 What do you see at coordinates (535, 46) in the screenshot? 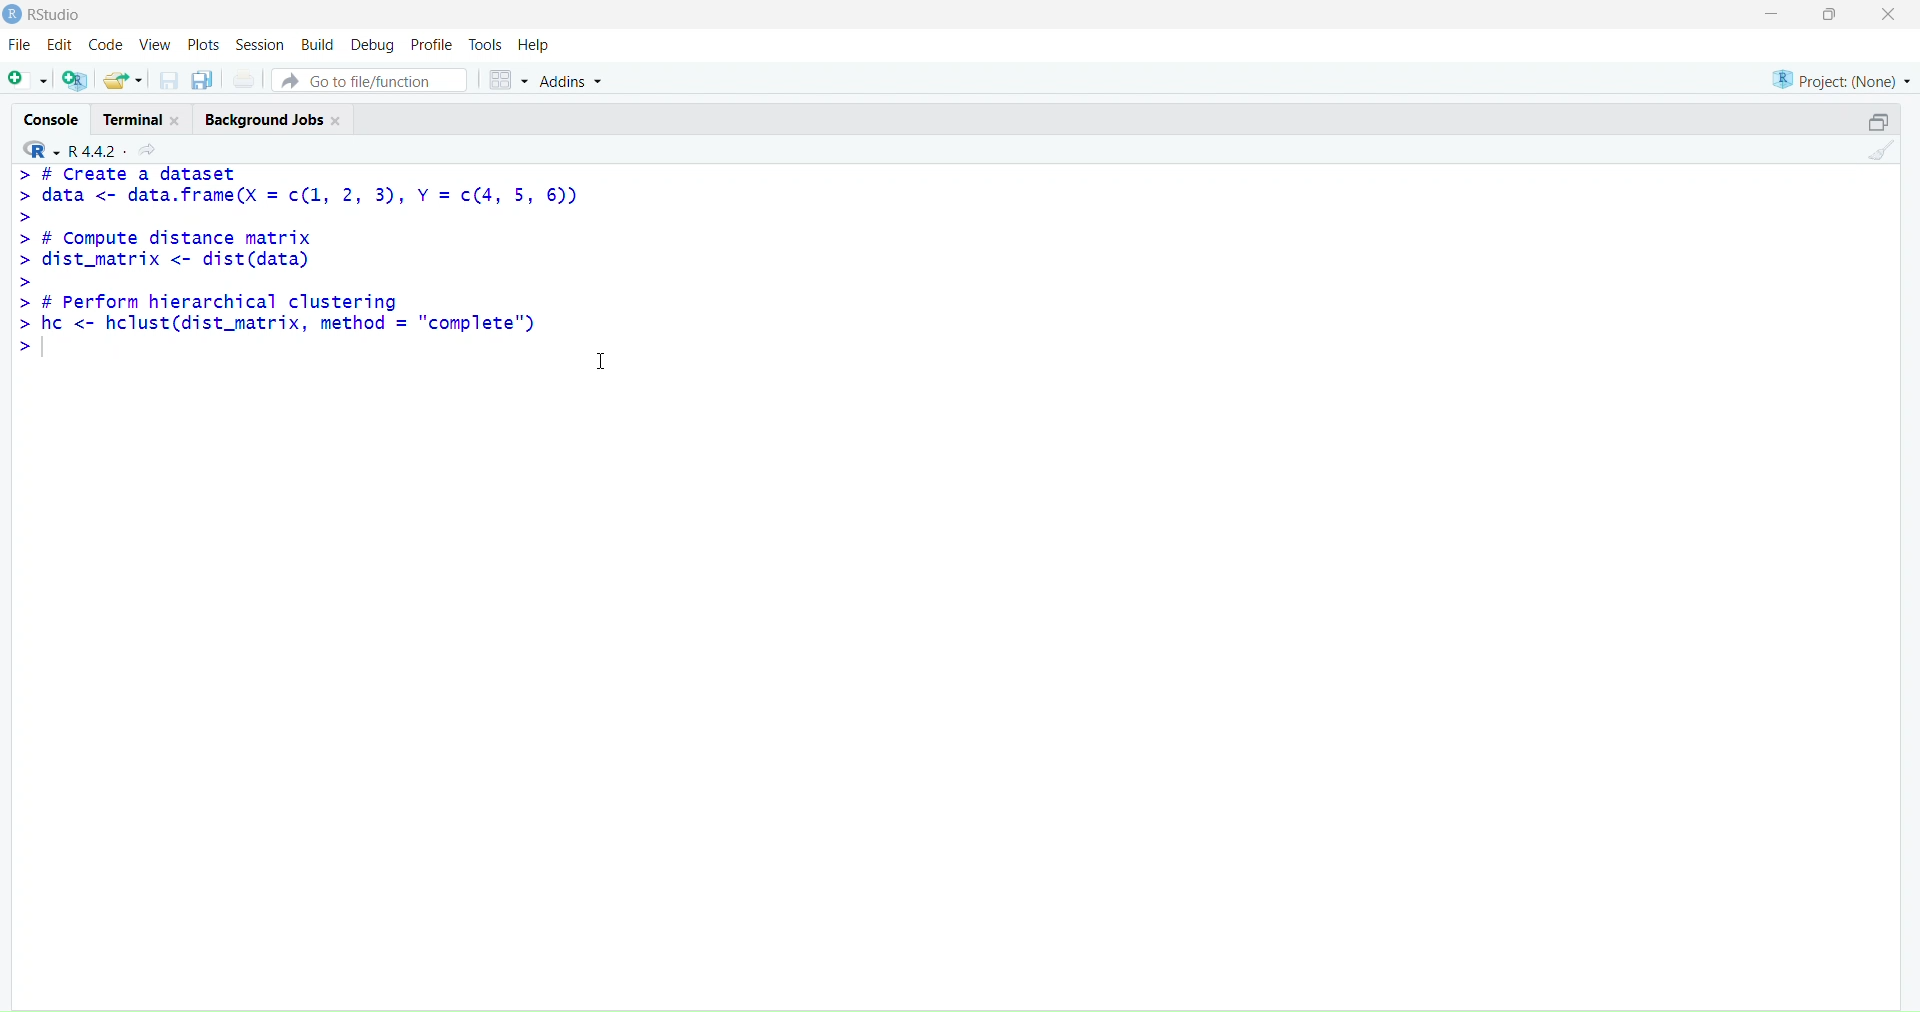
I see `Help` at bounding box center [535, 46].